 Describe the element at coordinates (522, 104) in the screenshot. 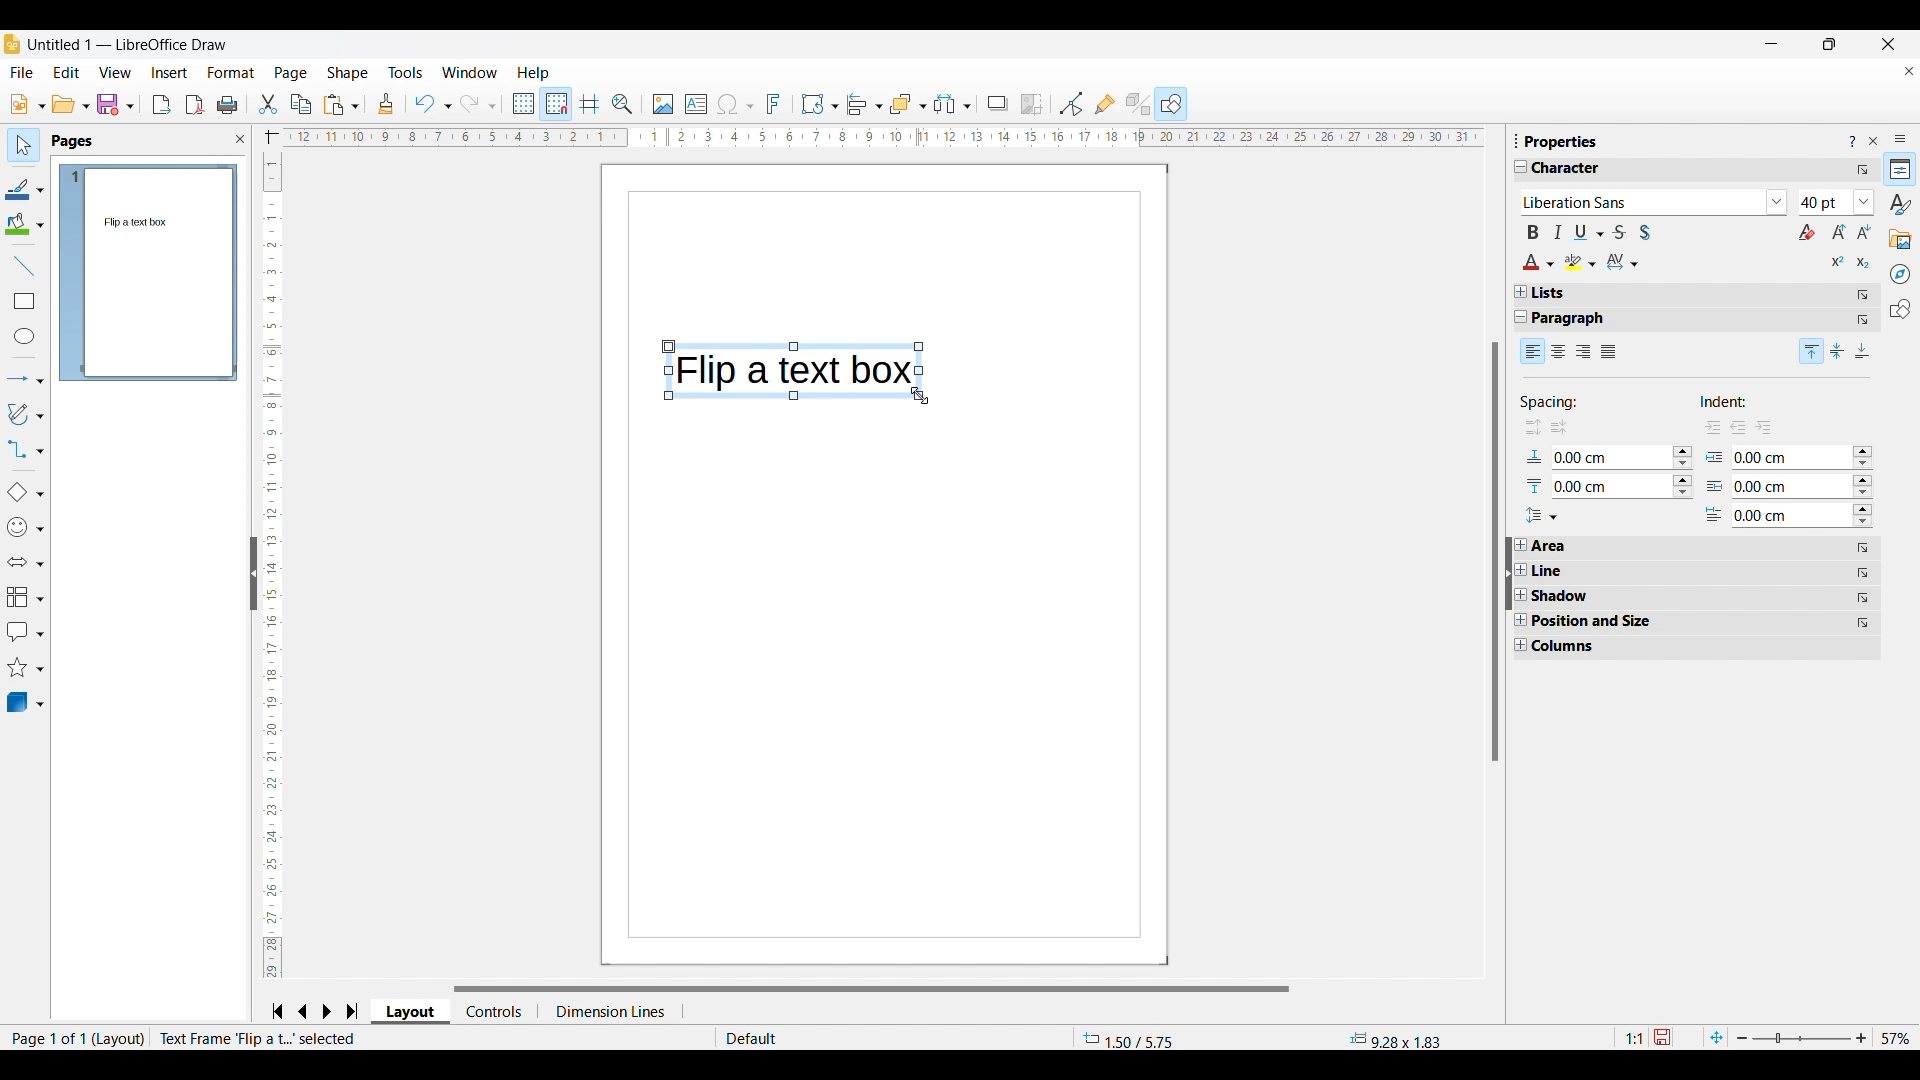

I see `Display grid` at that location.